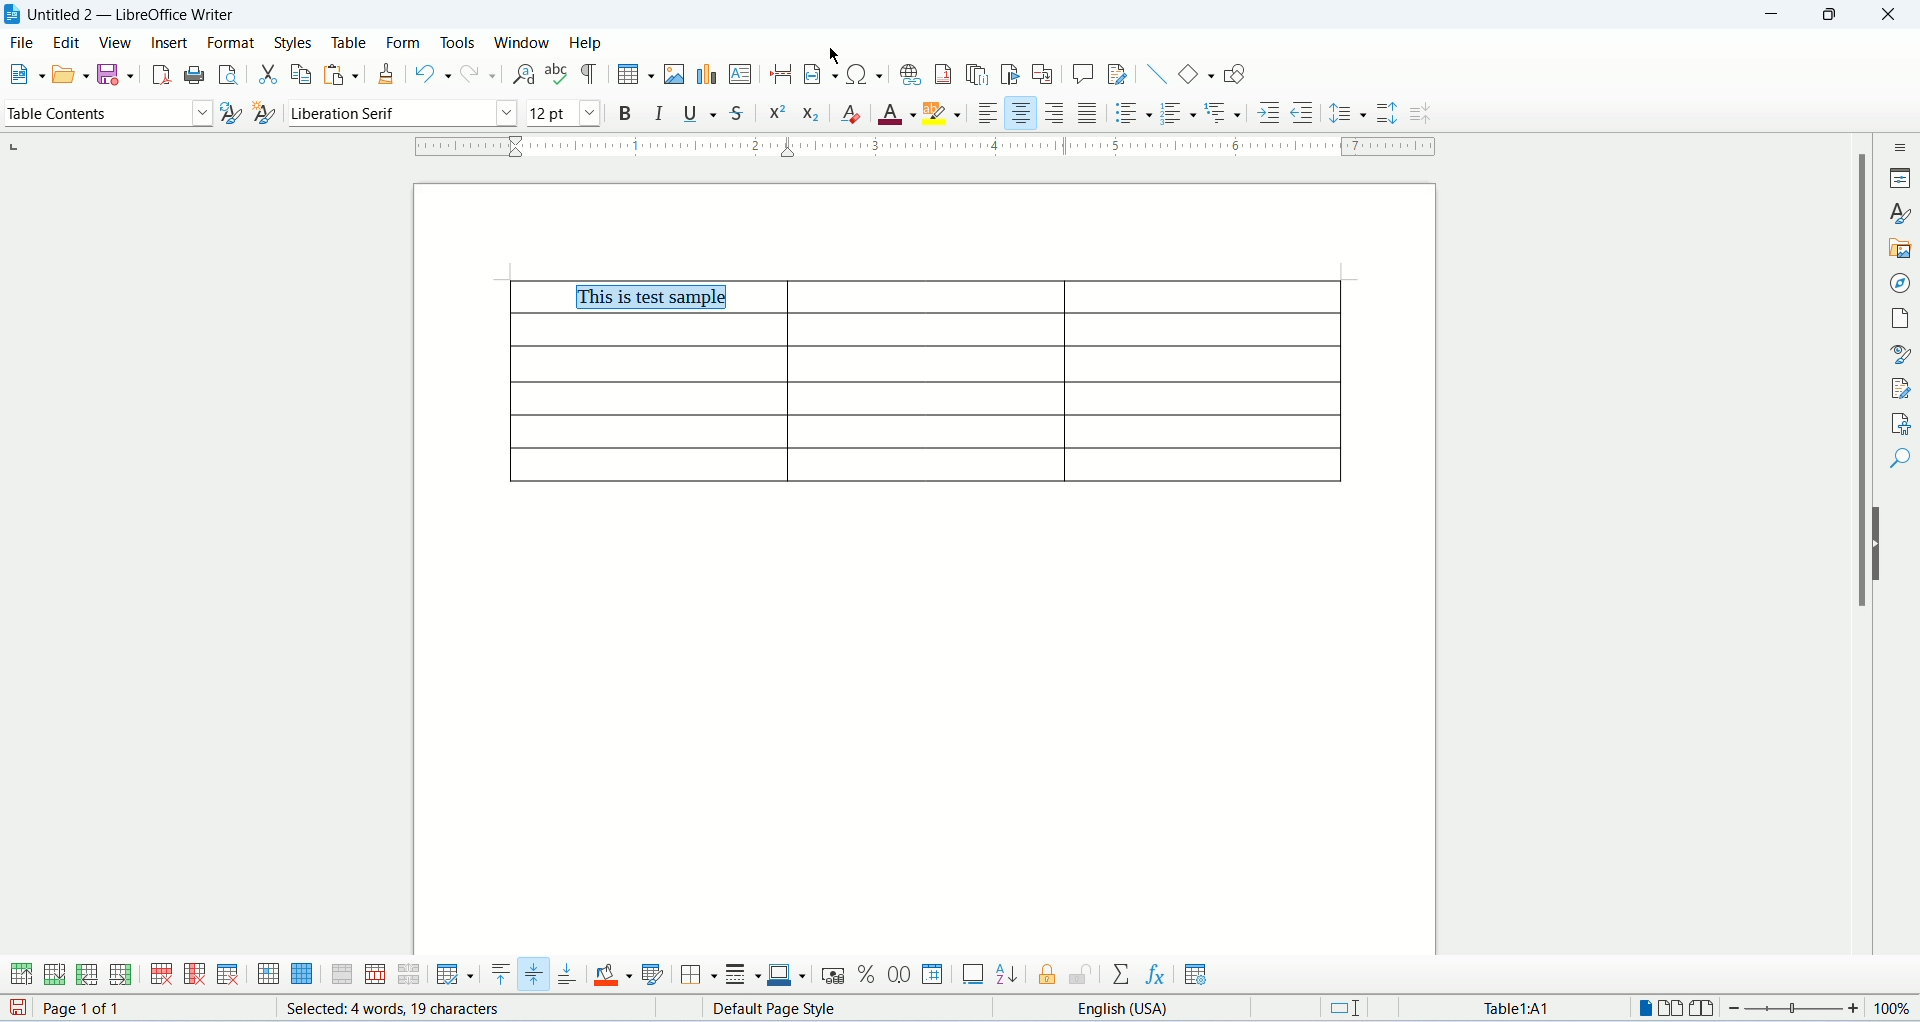 The height and width of the screenshot is (1022, 1920). Describe the element at coordinates (53, 975) in the screenshot. I see `insert rows below` at that location.